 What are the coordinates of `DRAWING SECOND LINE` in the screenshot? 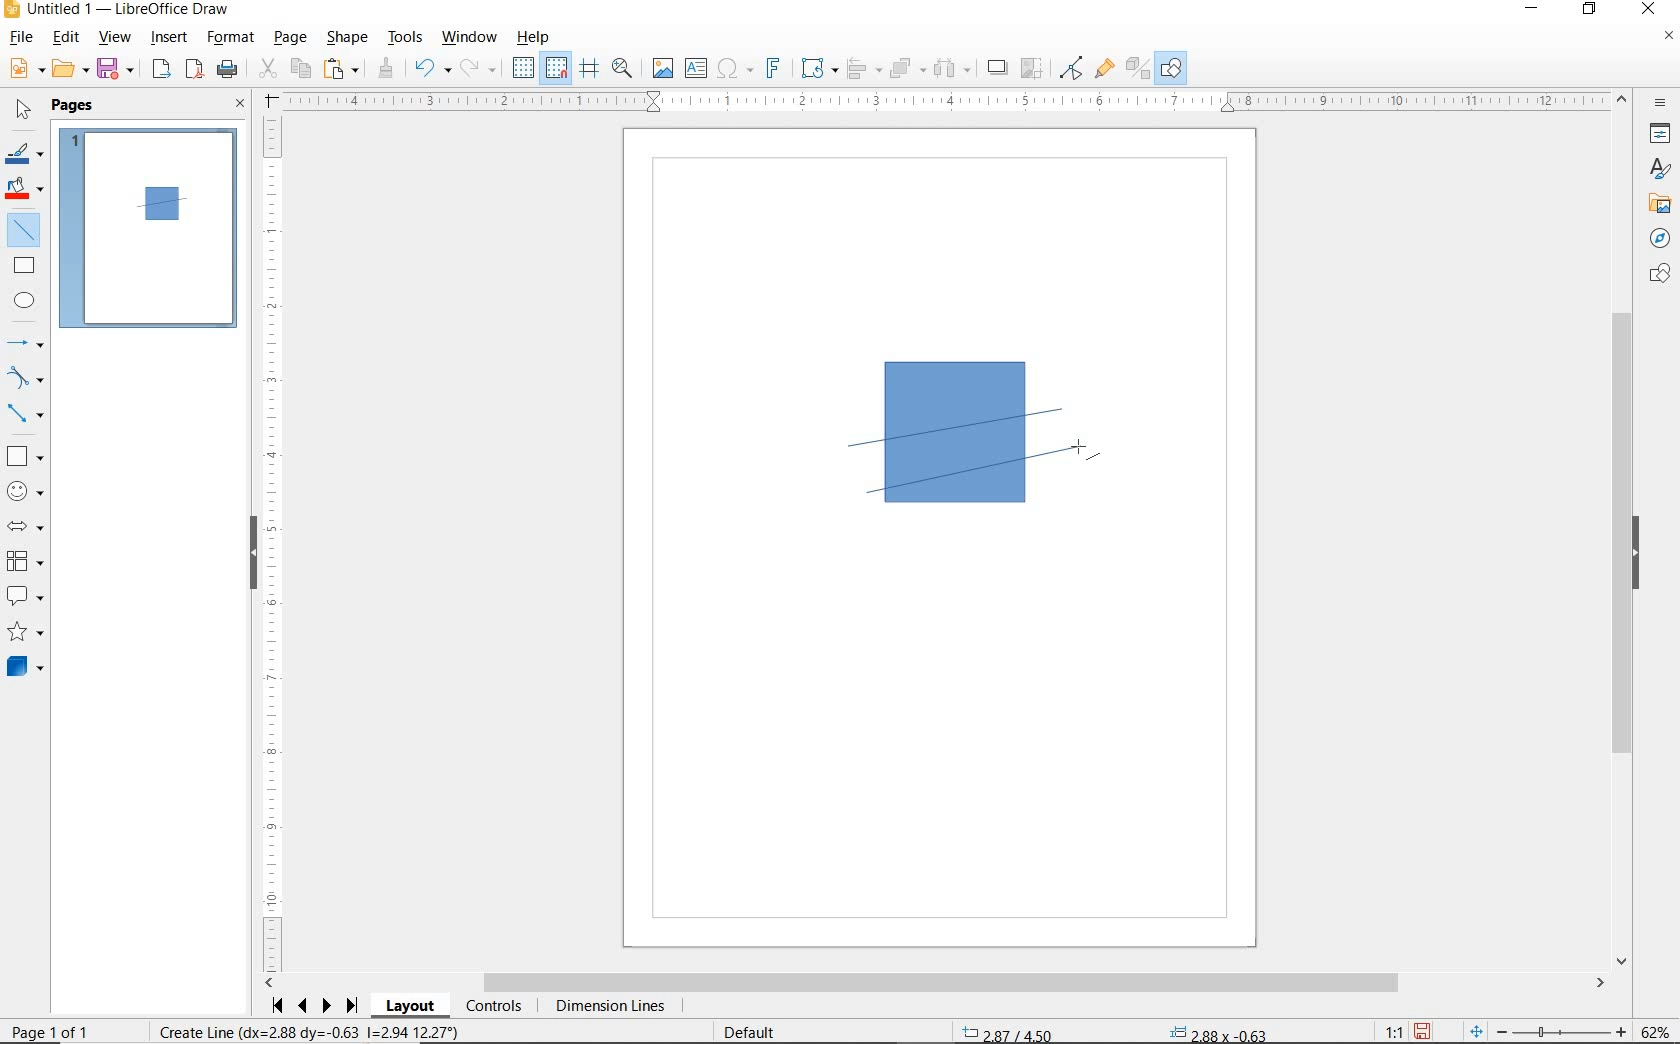 It's located at (978, 468).